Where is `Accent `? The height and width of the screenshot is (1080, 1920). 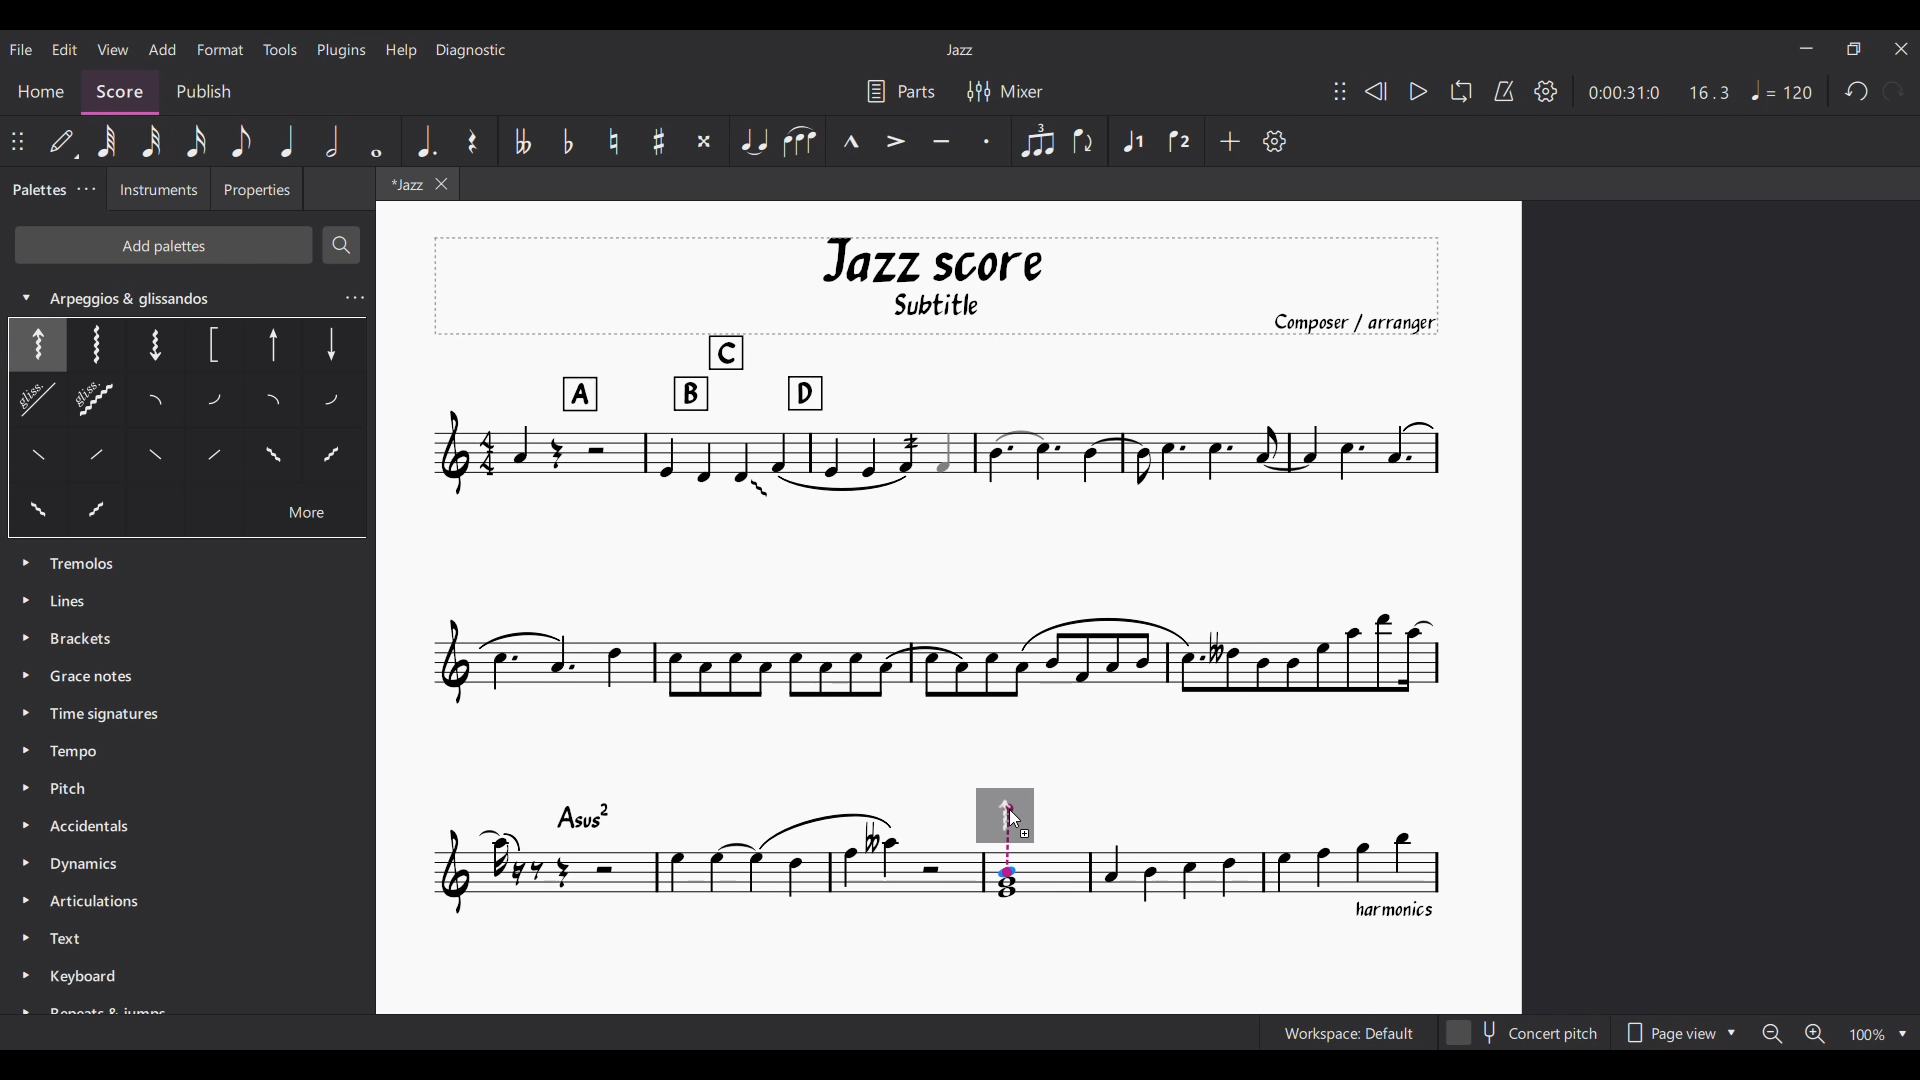 Accent  is located at coordinates (895, 141).